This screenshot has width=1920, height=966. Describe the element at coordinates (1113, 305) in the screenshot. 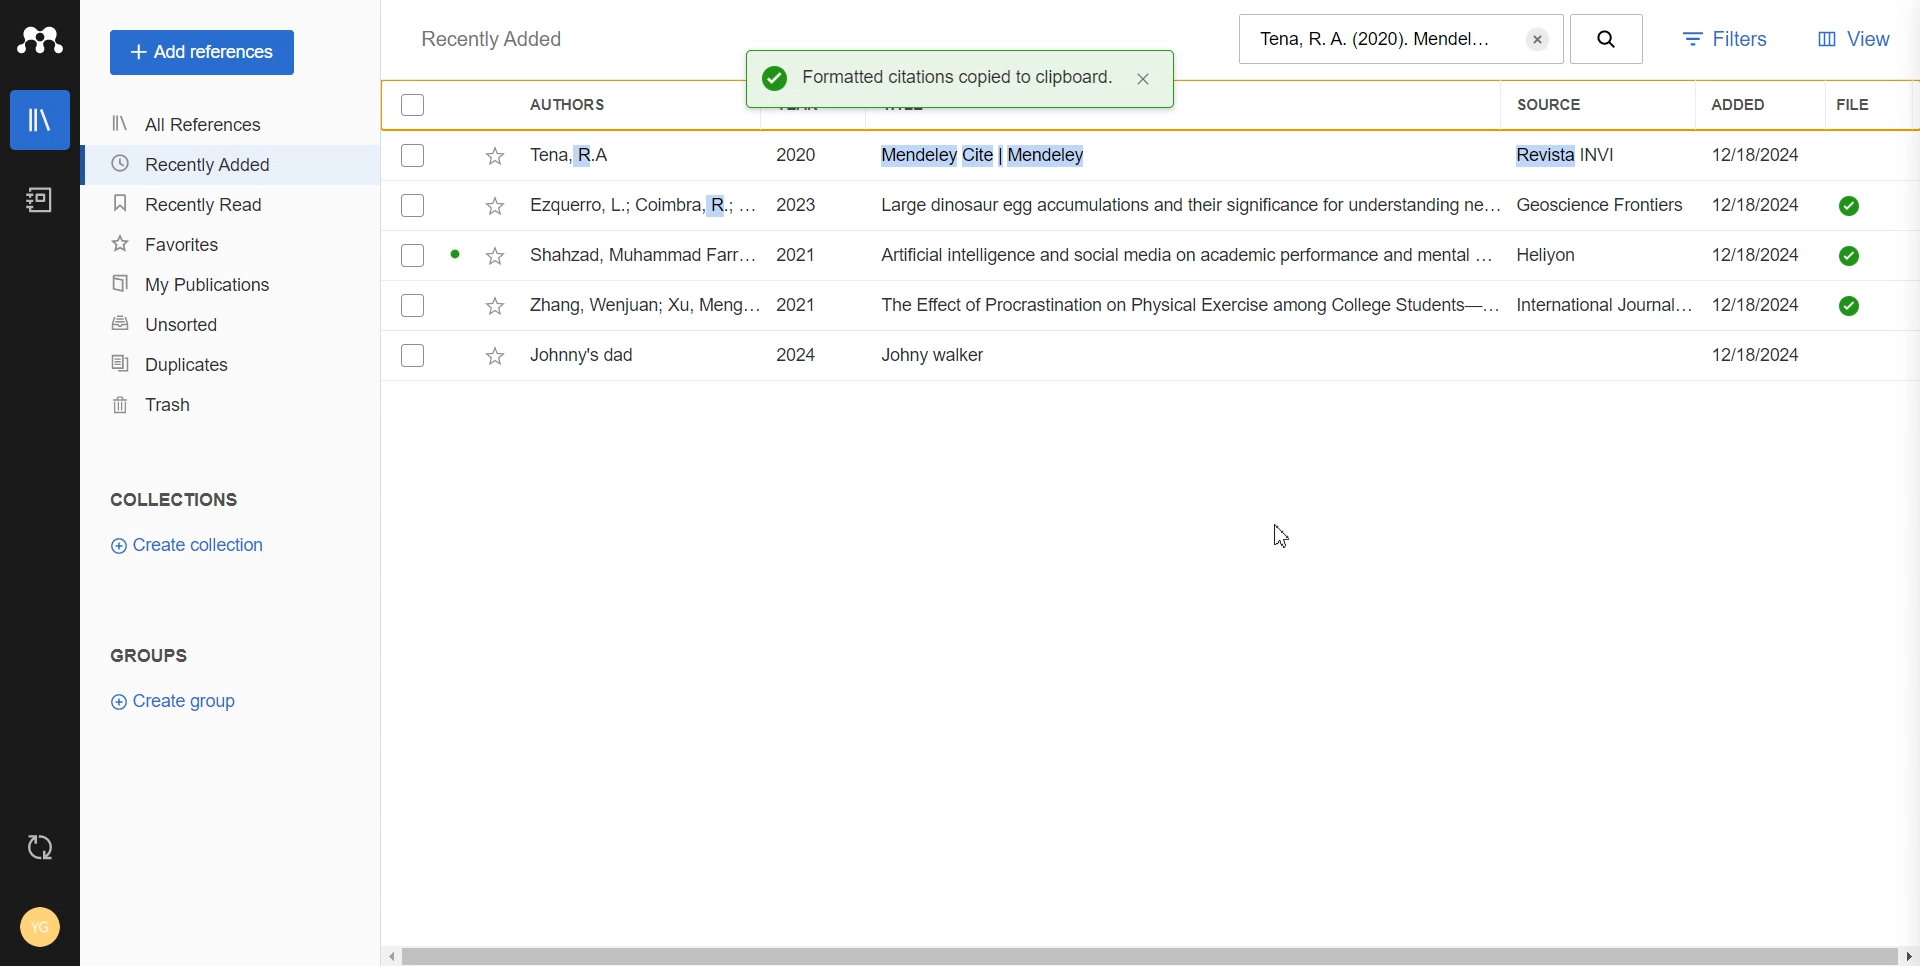

I see `Zhang, Wenjuan; Xu, Meng... 2021 The Effect of Procrastination on Physical Exercise among College Students—... International Journal...` at that location.